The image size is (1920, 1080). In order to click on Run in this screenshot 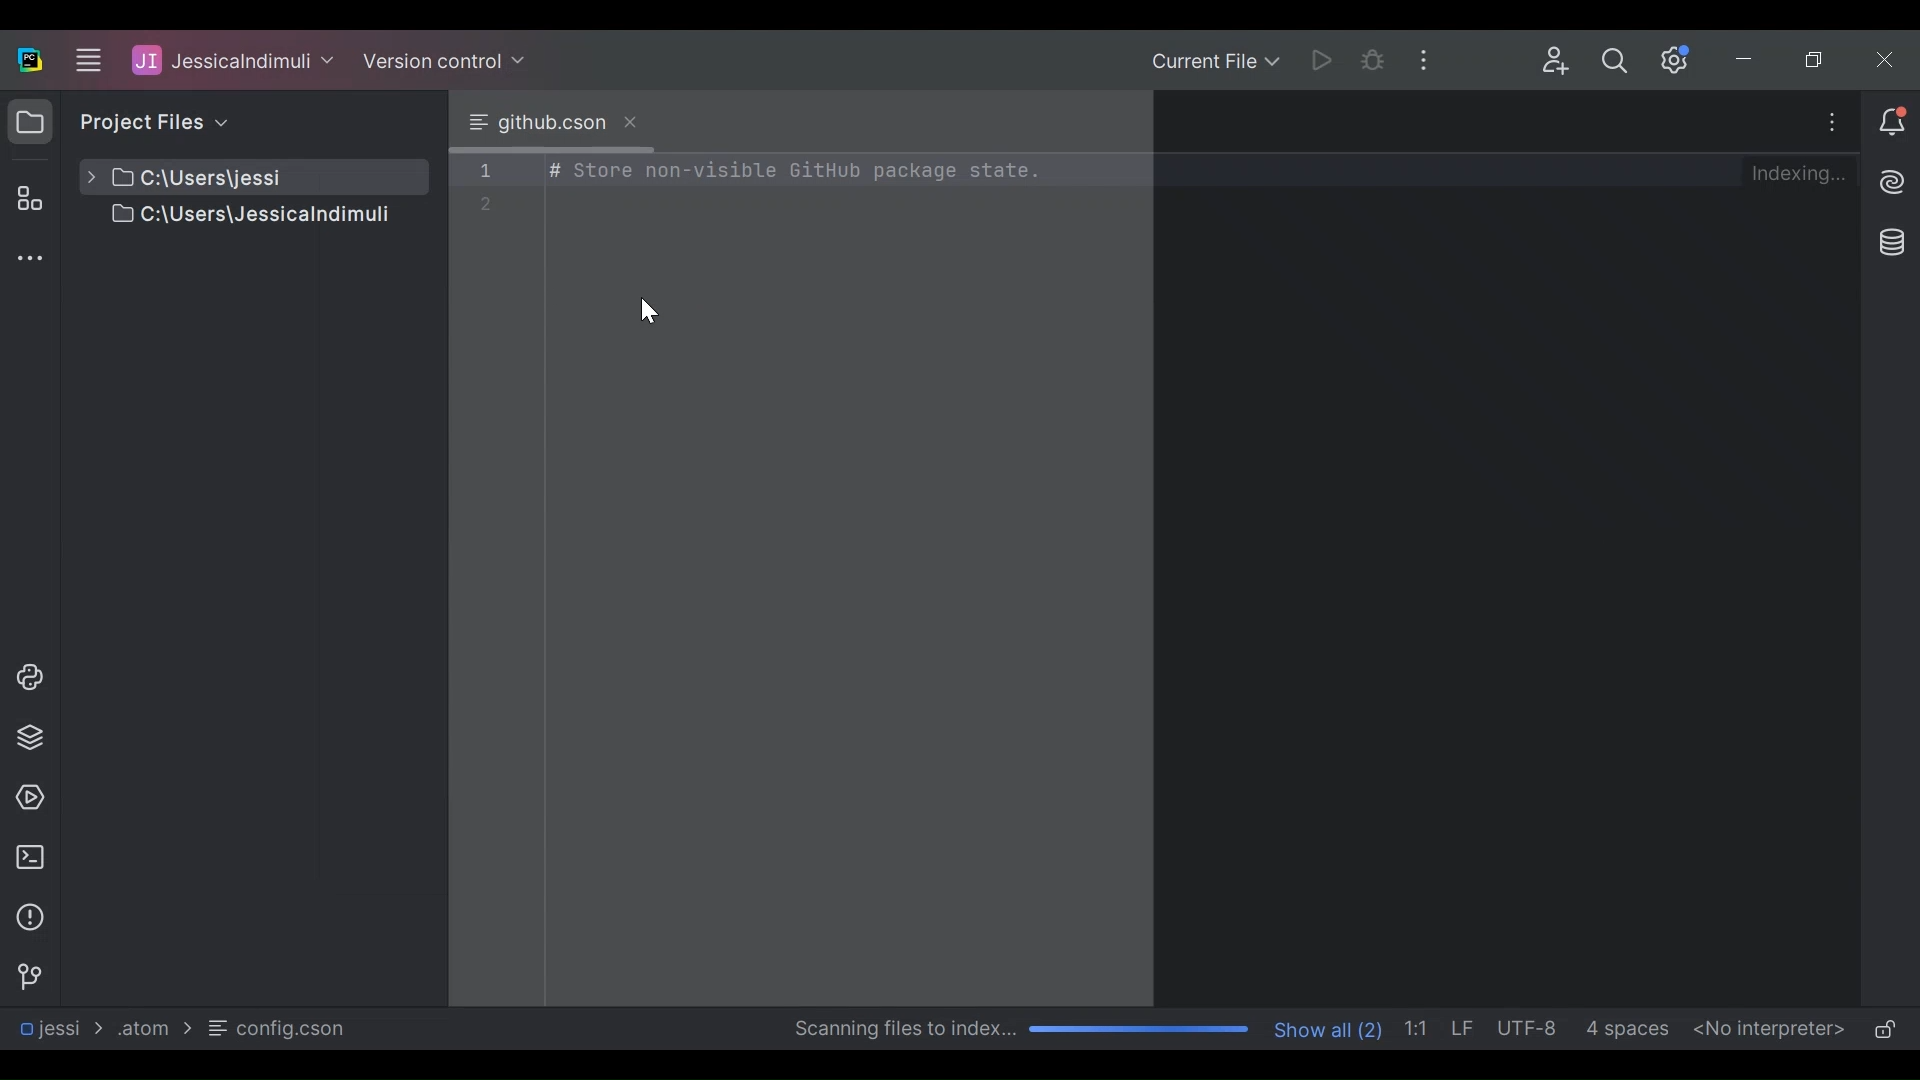, I will do `click(1316, 59)`.